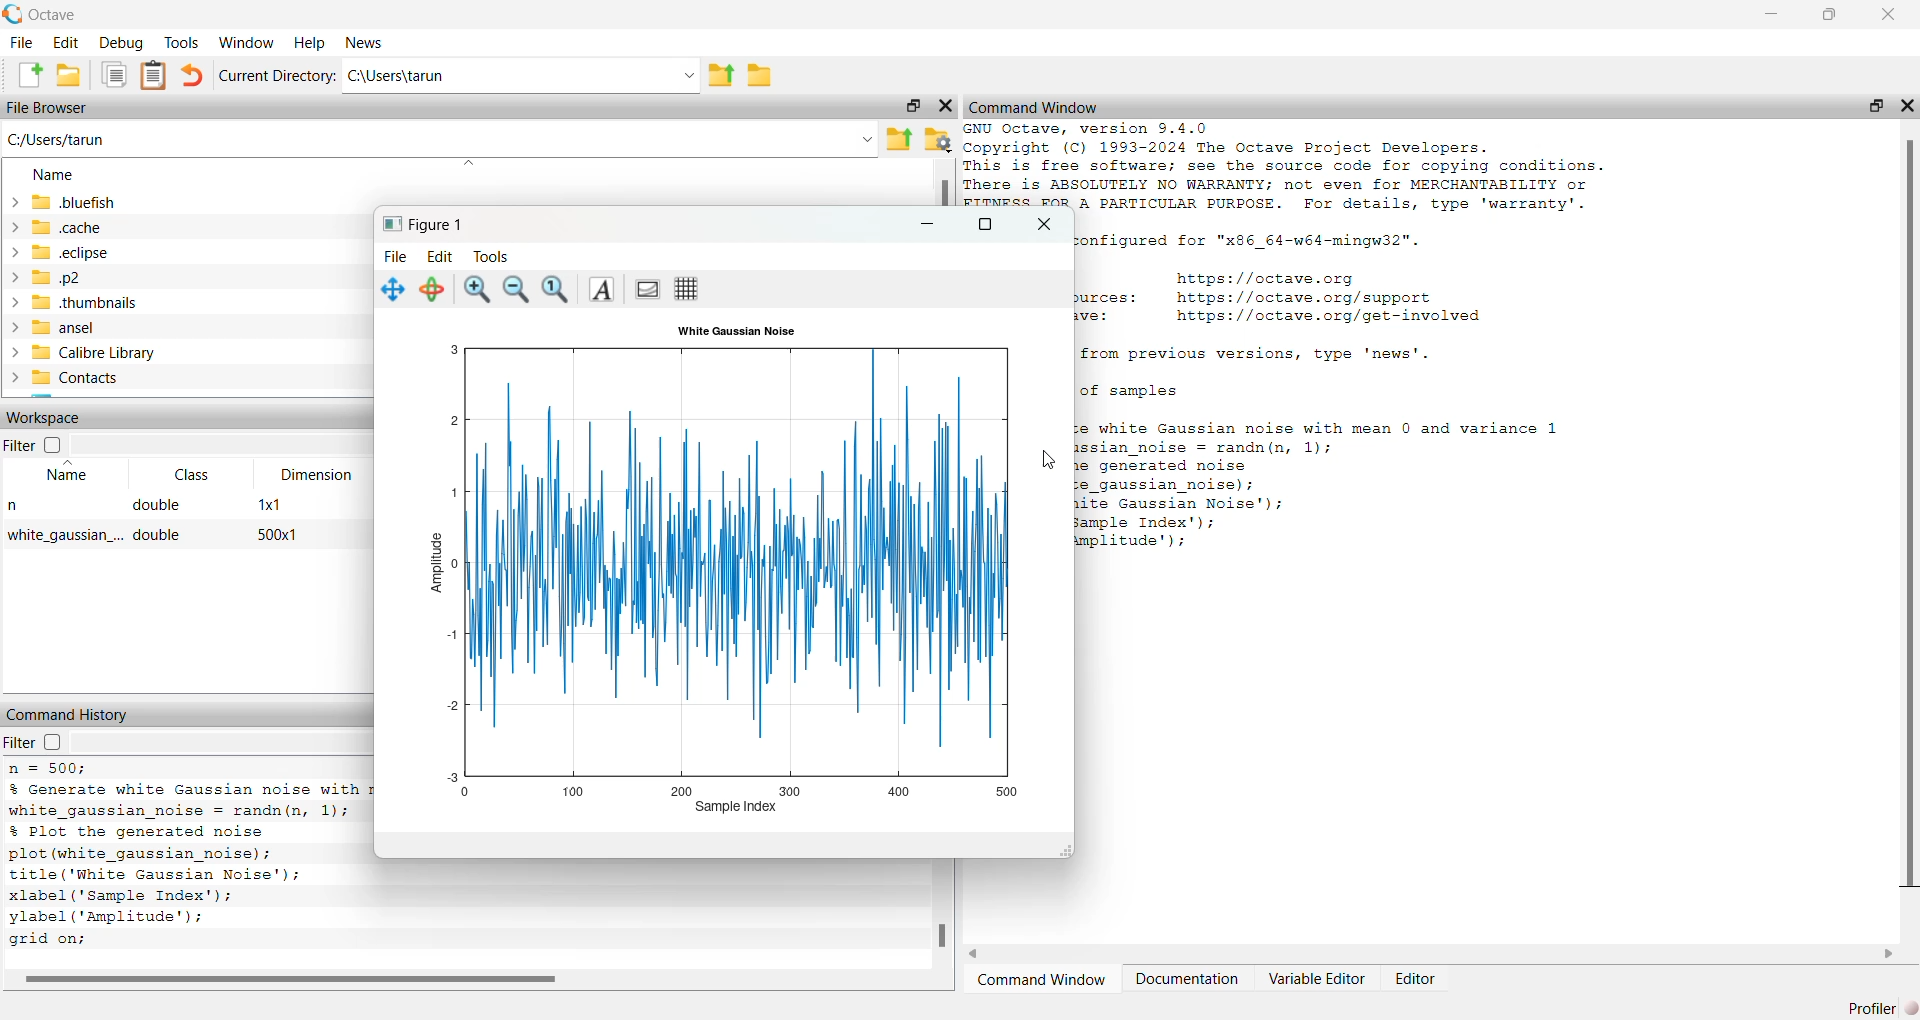 This screenshot has width=1920, height=1020. Describe the element at coordinates (902, 142) in the screenshot. I see `parent directory` at that location.